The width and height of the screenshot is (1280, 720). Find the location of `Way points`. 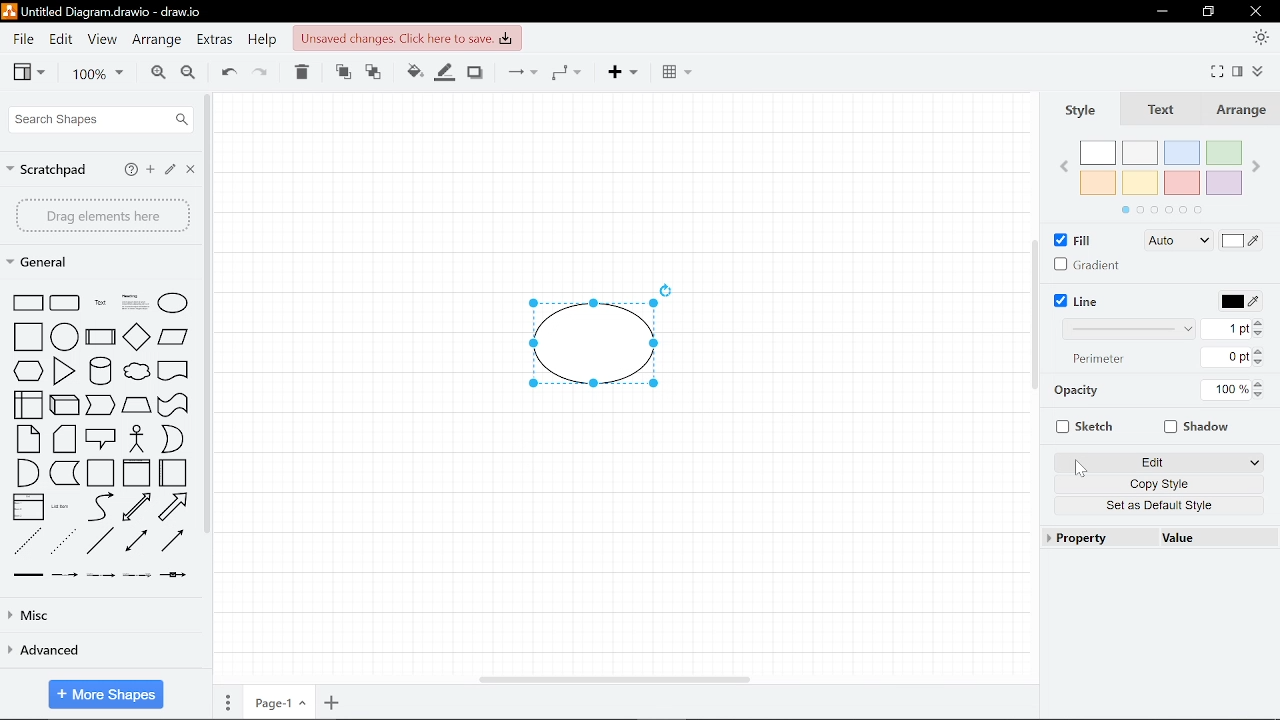

Way points is located at coordinates (566, 71).